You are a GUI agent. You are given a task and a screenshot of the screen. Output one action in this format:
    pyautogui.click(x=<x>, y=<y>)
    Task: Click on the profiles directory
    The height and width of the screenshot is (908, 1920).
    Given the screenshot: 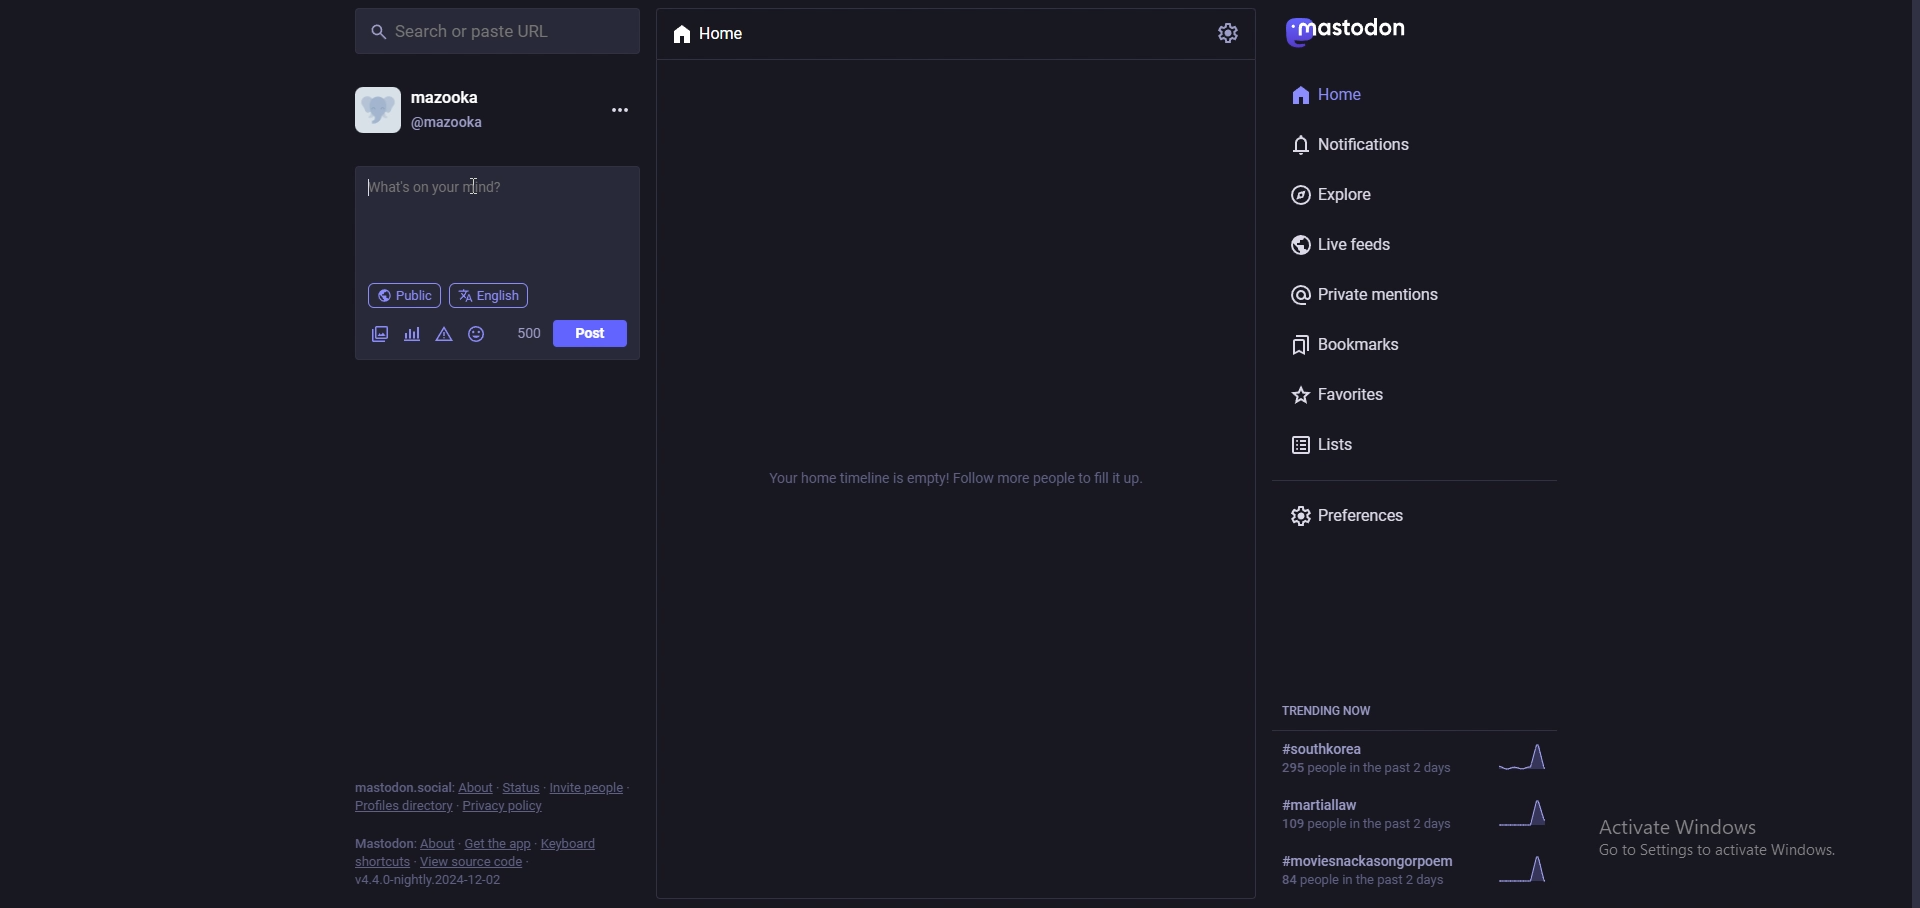 What is the action you would take?
    pyautogui.click(x=405, y=807)
    